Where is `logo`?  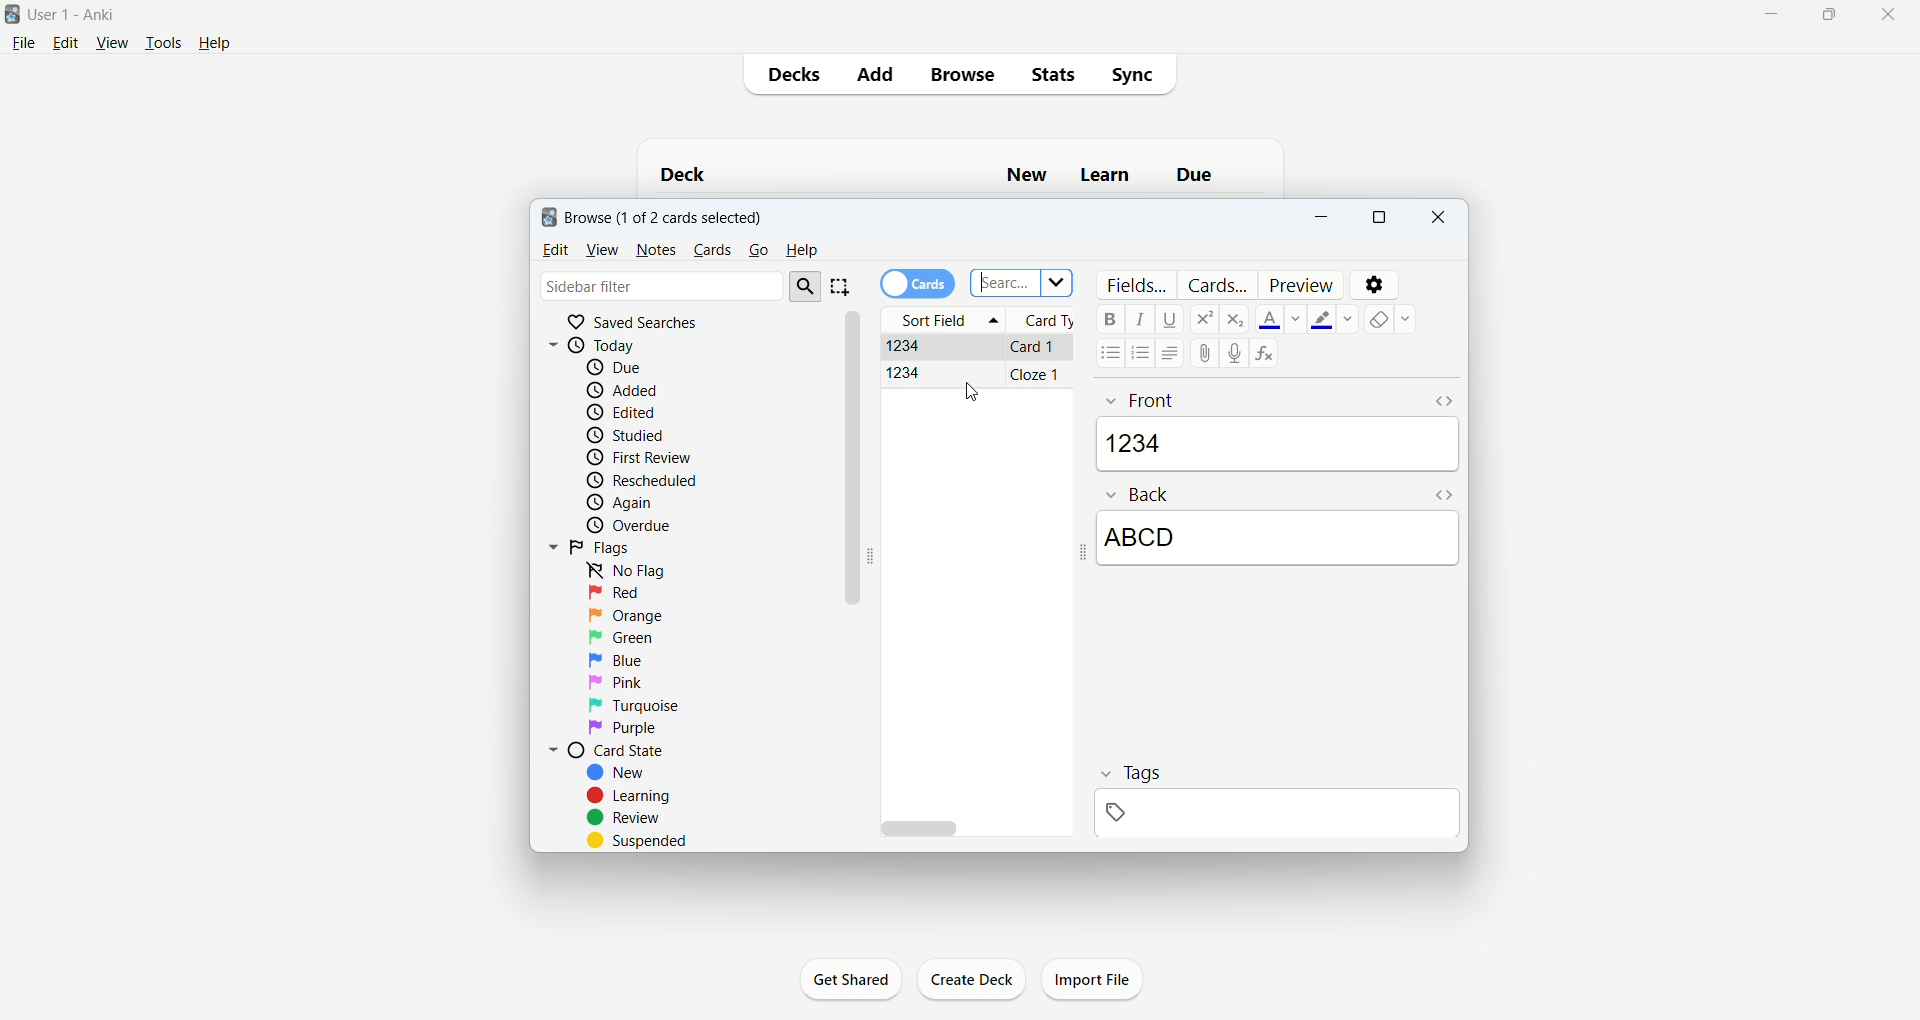
logo is located at coordinates (547, 219).